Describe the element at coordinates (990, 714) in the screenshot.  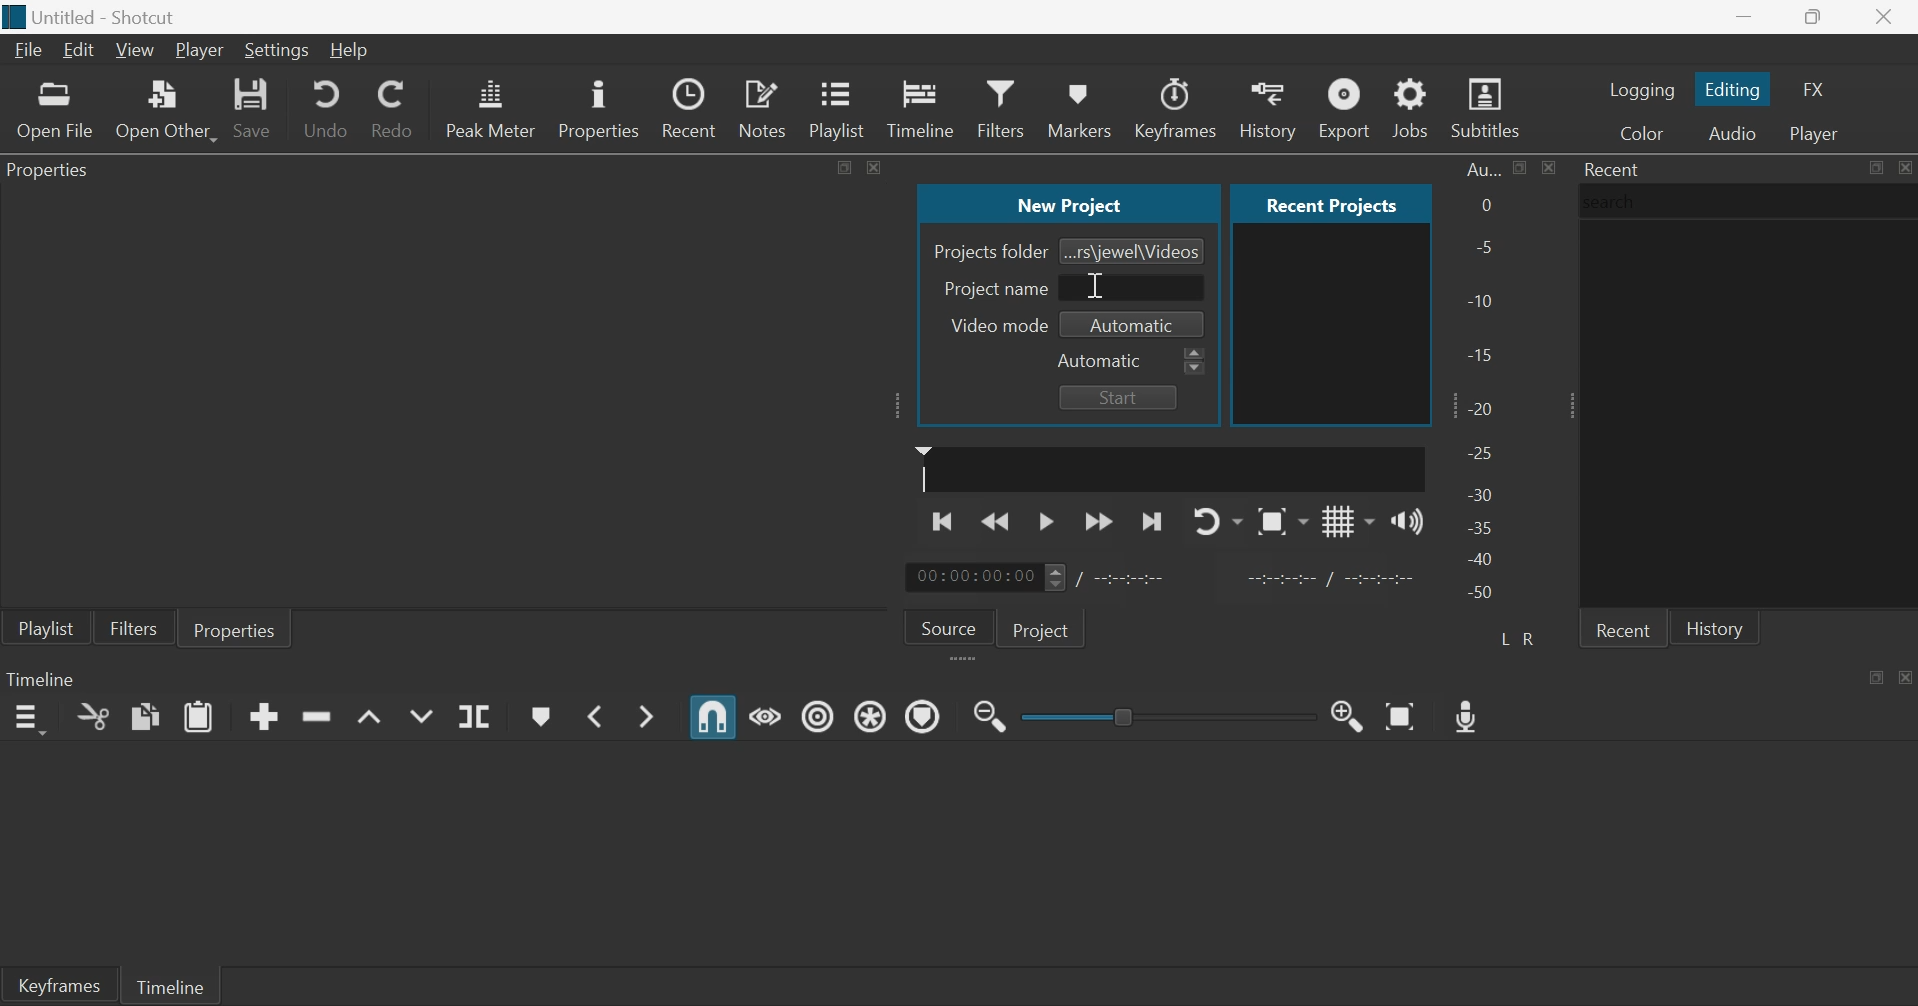
I see `zoom timeline out` at that location.